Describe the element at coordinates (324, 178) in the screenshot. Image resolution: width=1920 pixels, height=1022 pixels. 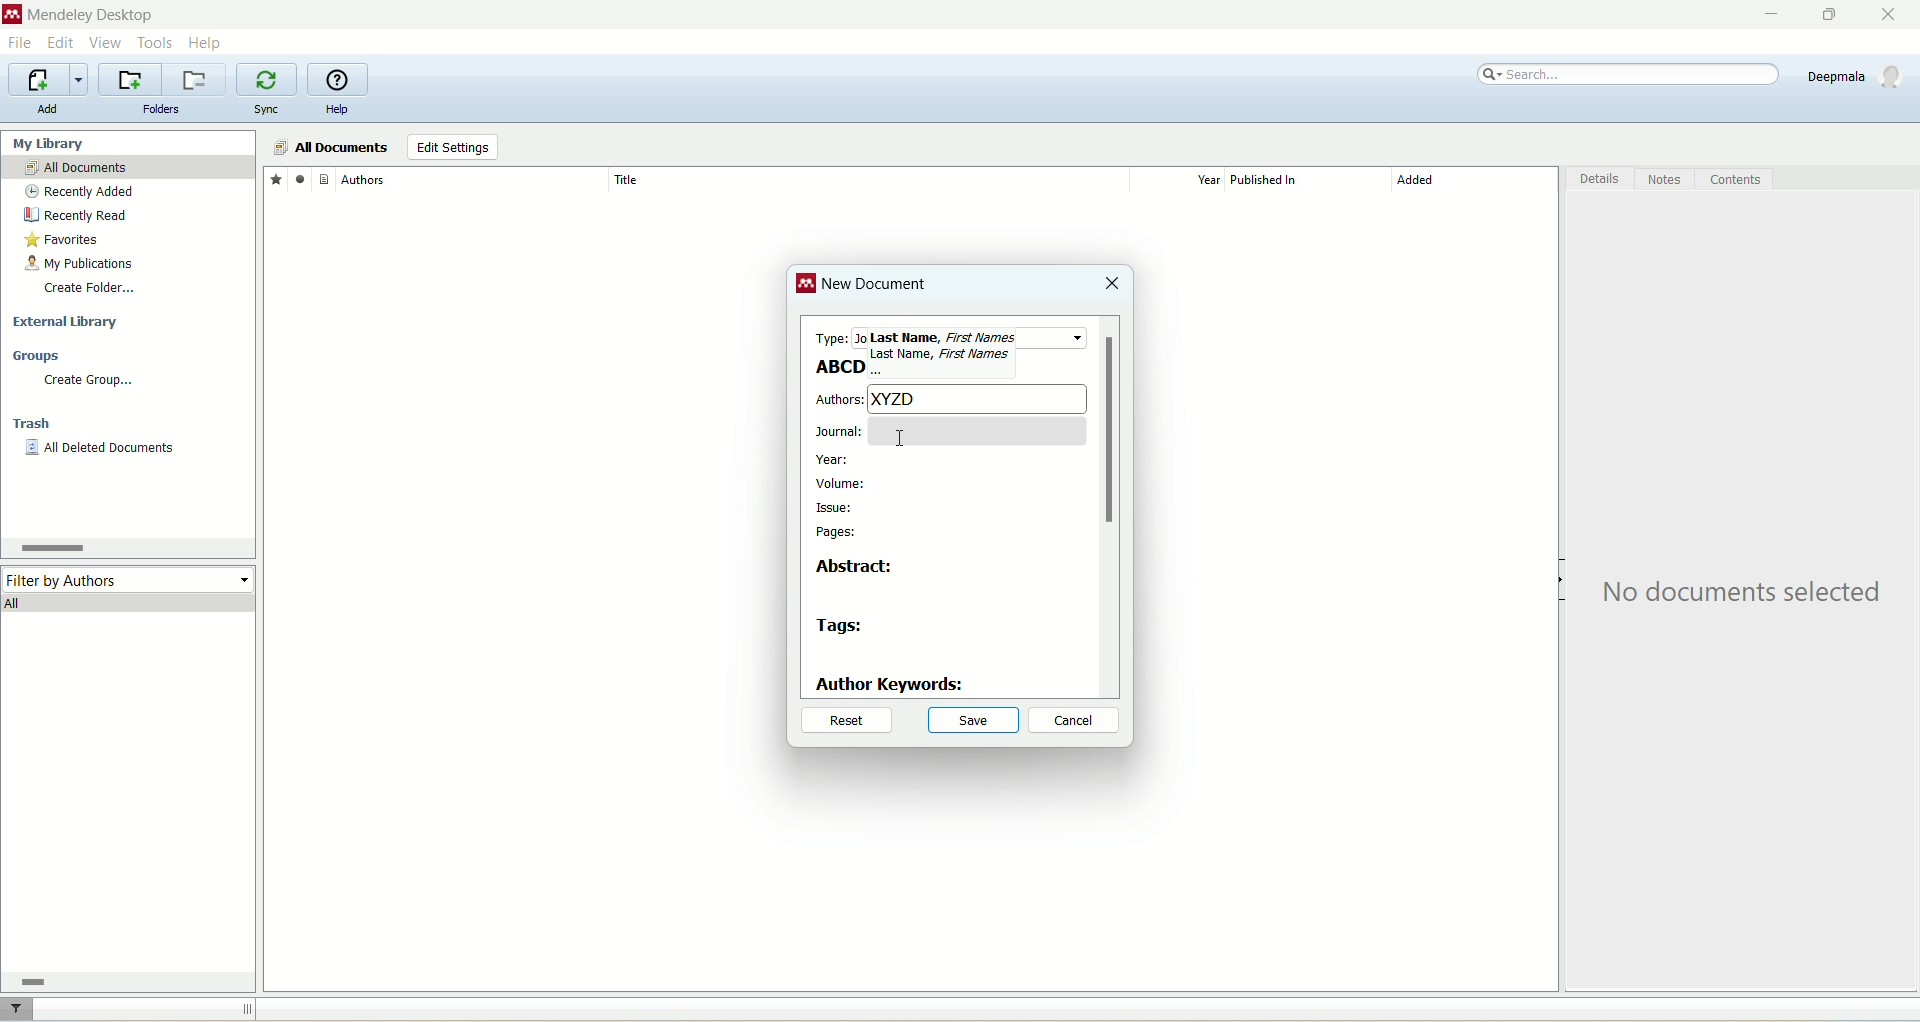
I see `document` at that location.